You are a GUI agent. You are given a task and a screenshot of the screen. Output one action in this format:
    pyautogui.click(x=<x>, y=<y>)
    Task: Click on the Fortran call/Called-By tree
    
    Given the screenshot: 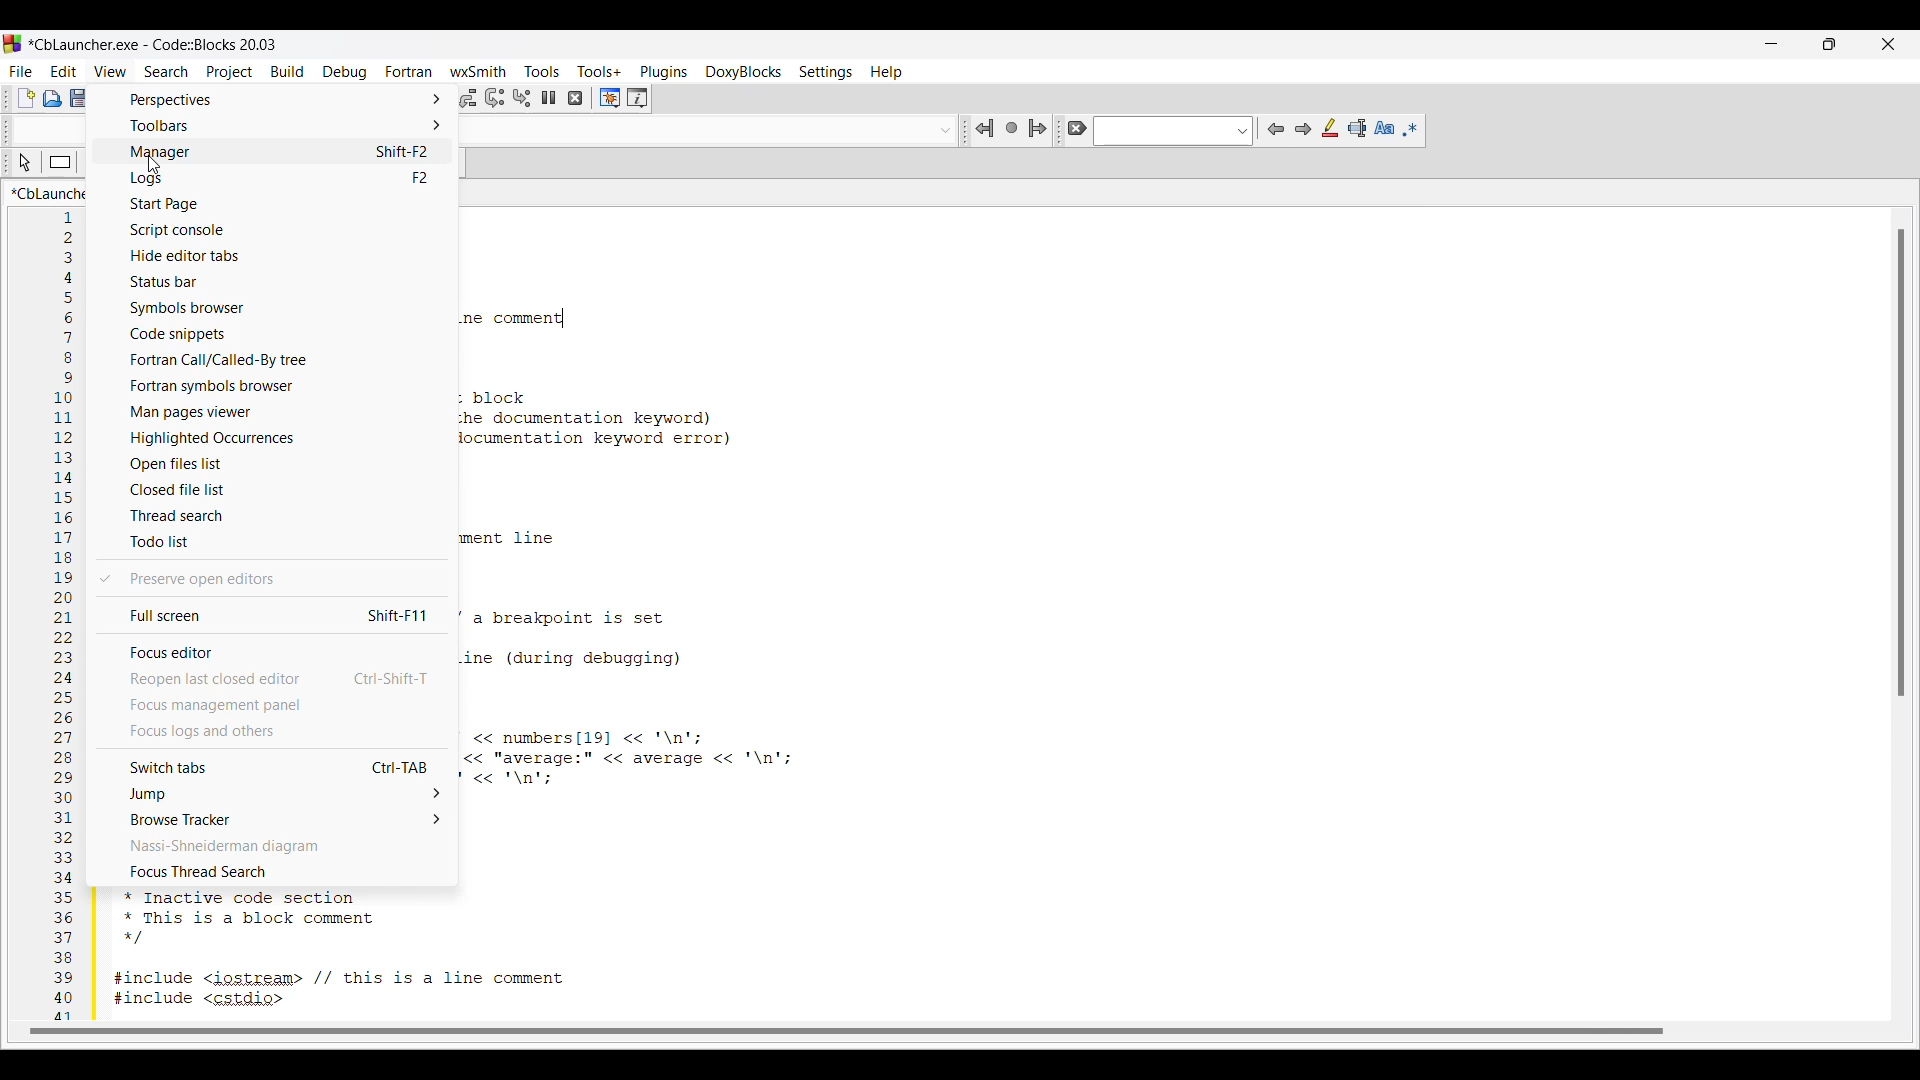 What is the action you would take?
    pyautogui.click(x=275, y=360)
    